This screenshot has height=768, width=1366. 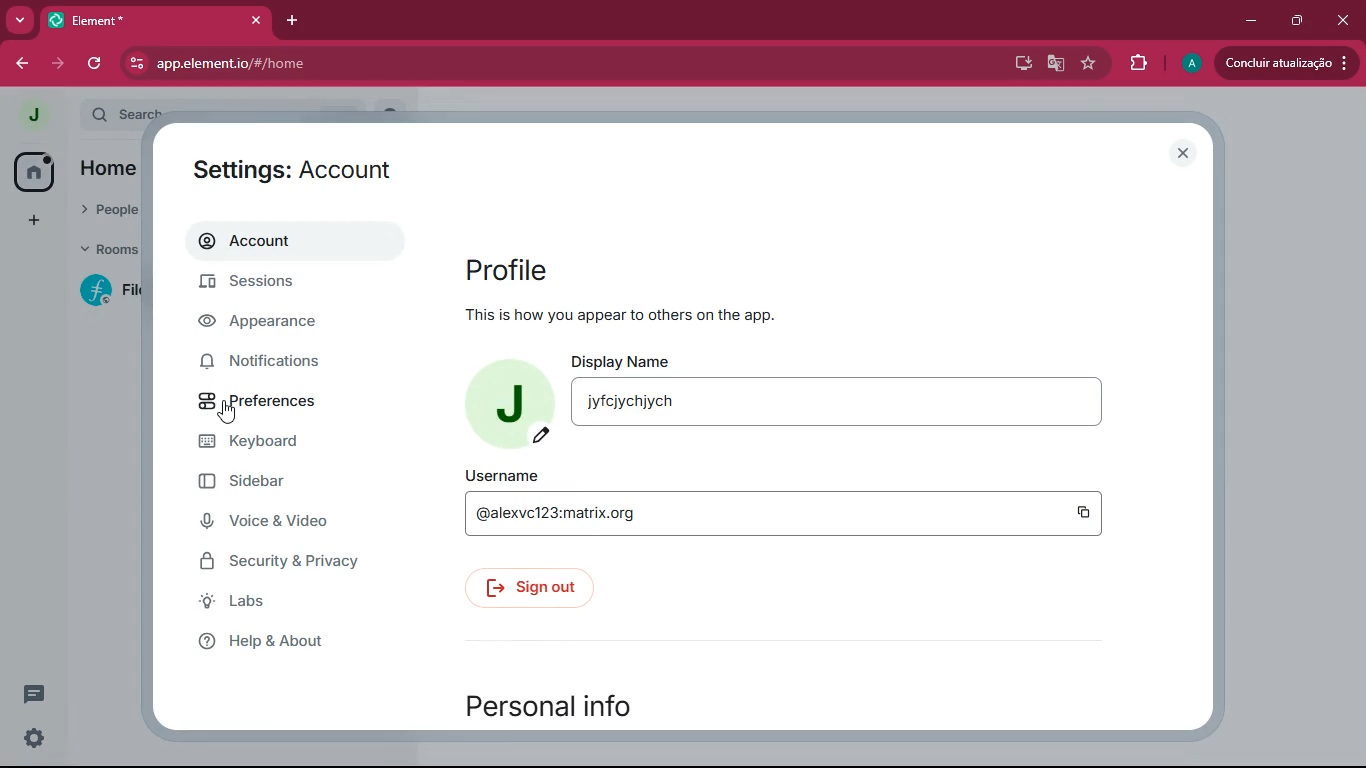 What do you see at coordinates (38, 694) in the screenshot?
I see `messages` at bounding box center [38, 694].